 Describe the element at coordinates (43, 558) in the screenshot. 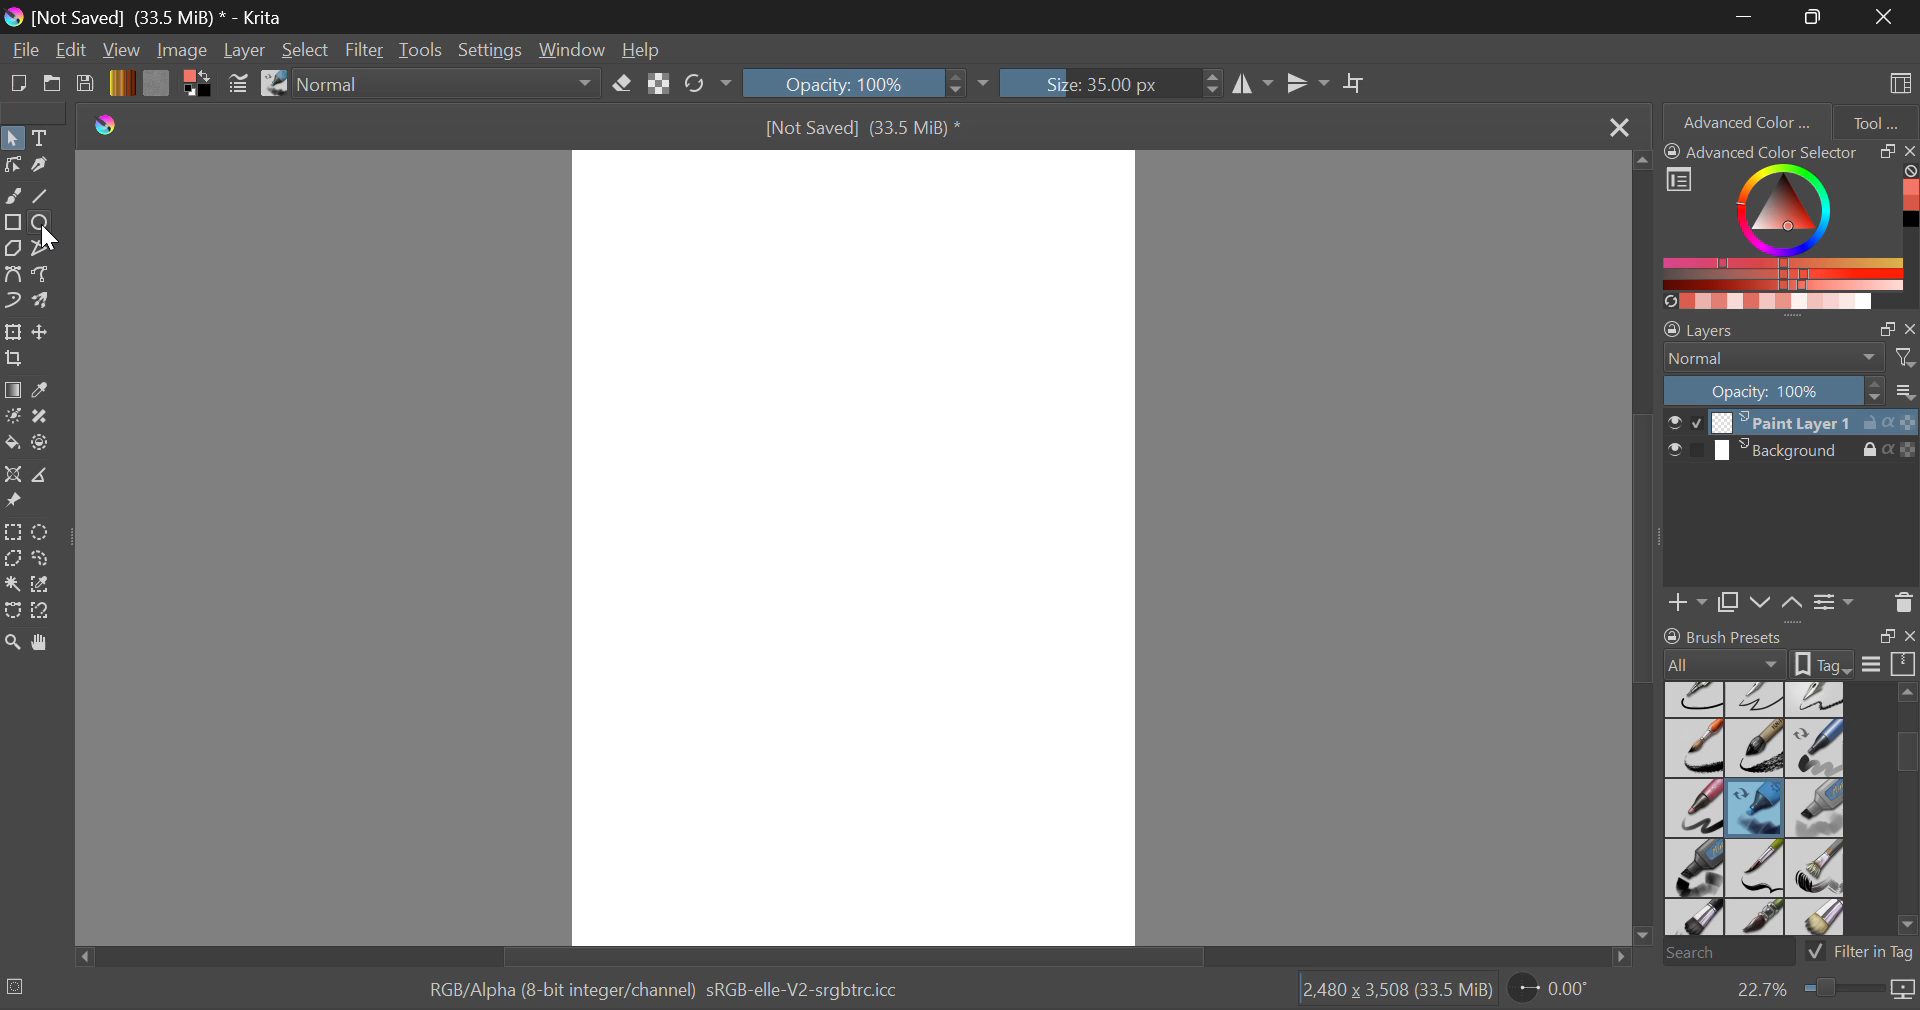

I see `Freehand Selection Tool` at that location.